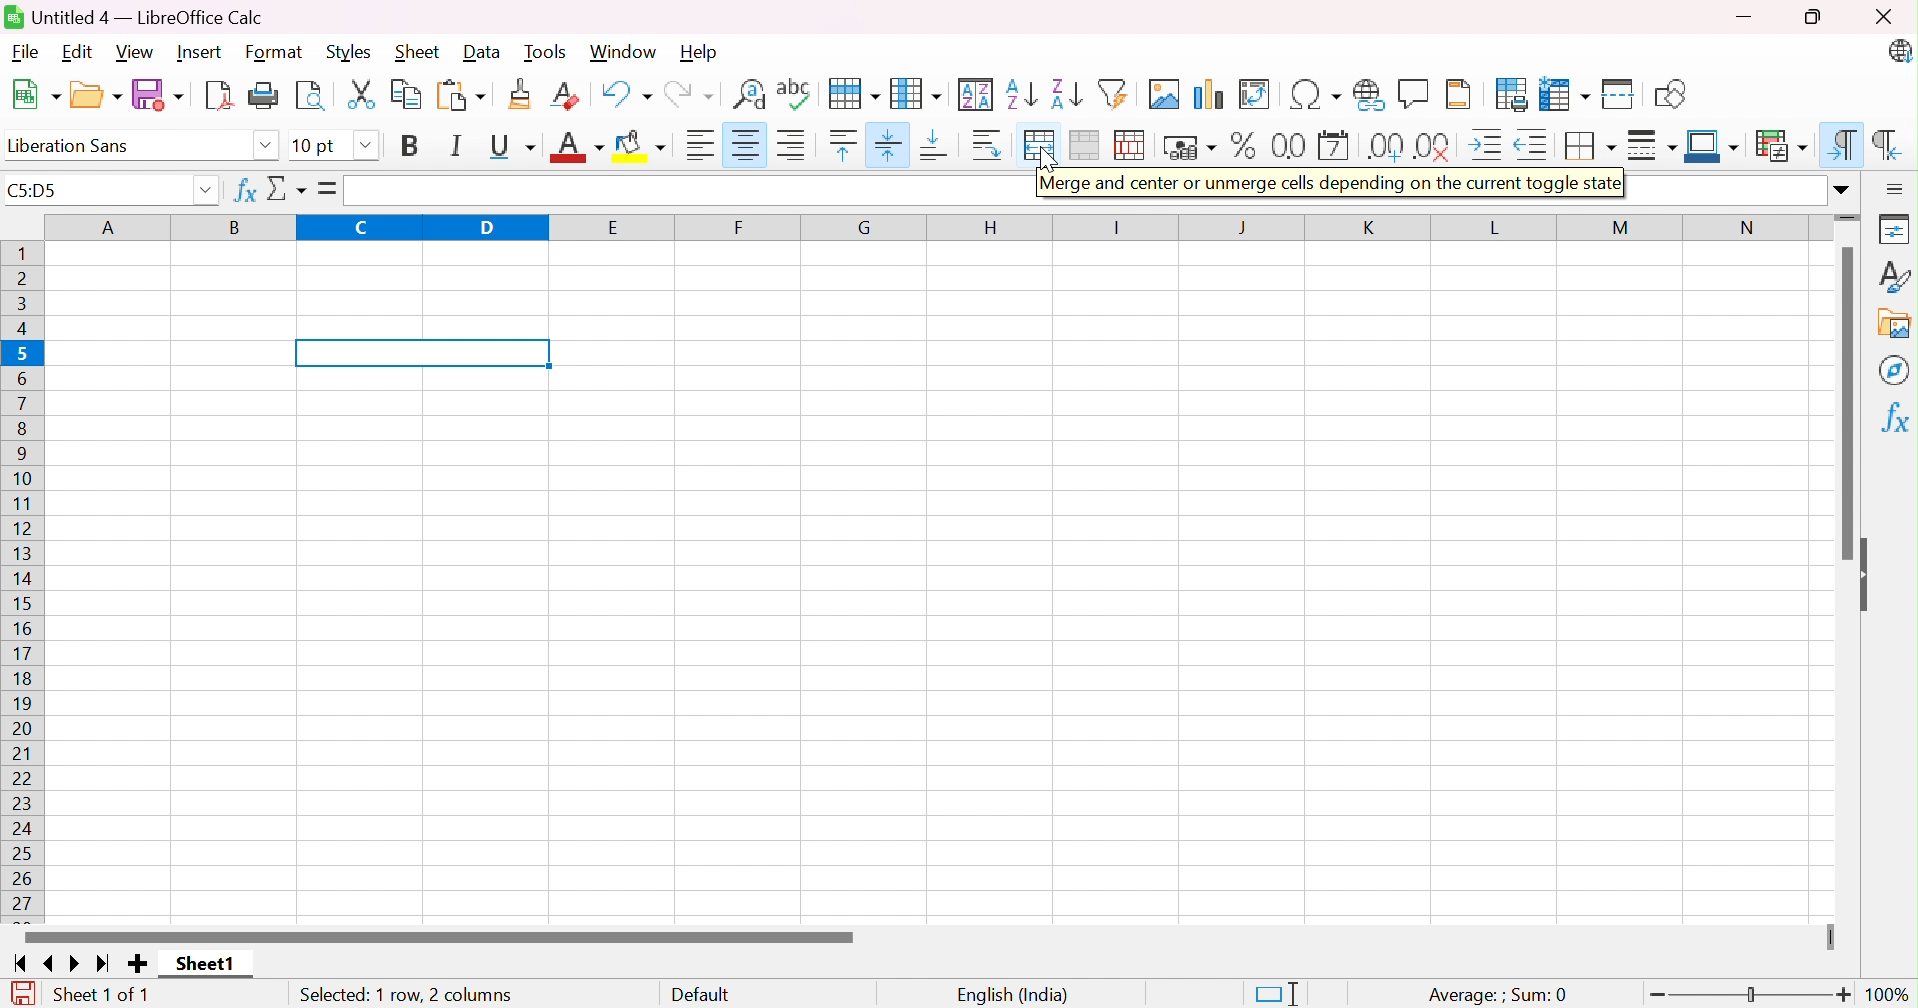 The image size is (1918, 1008). Describe the element at coordinates (134, 16) in the screenshot. I see `Untitled 4 - LibreOffice Calc` at that location.